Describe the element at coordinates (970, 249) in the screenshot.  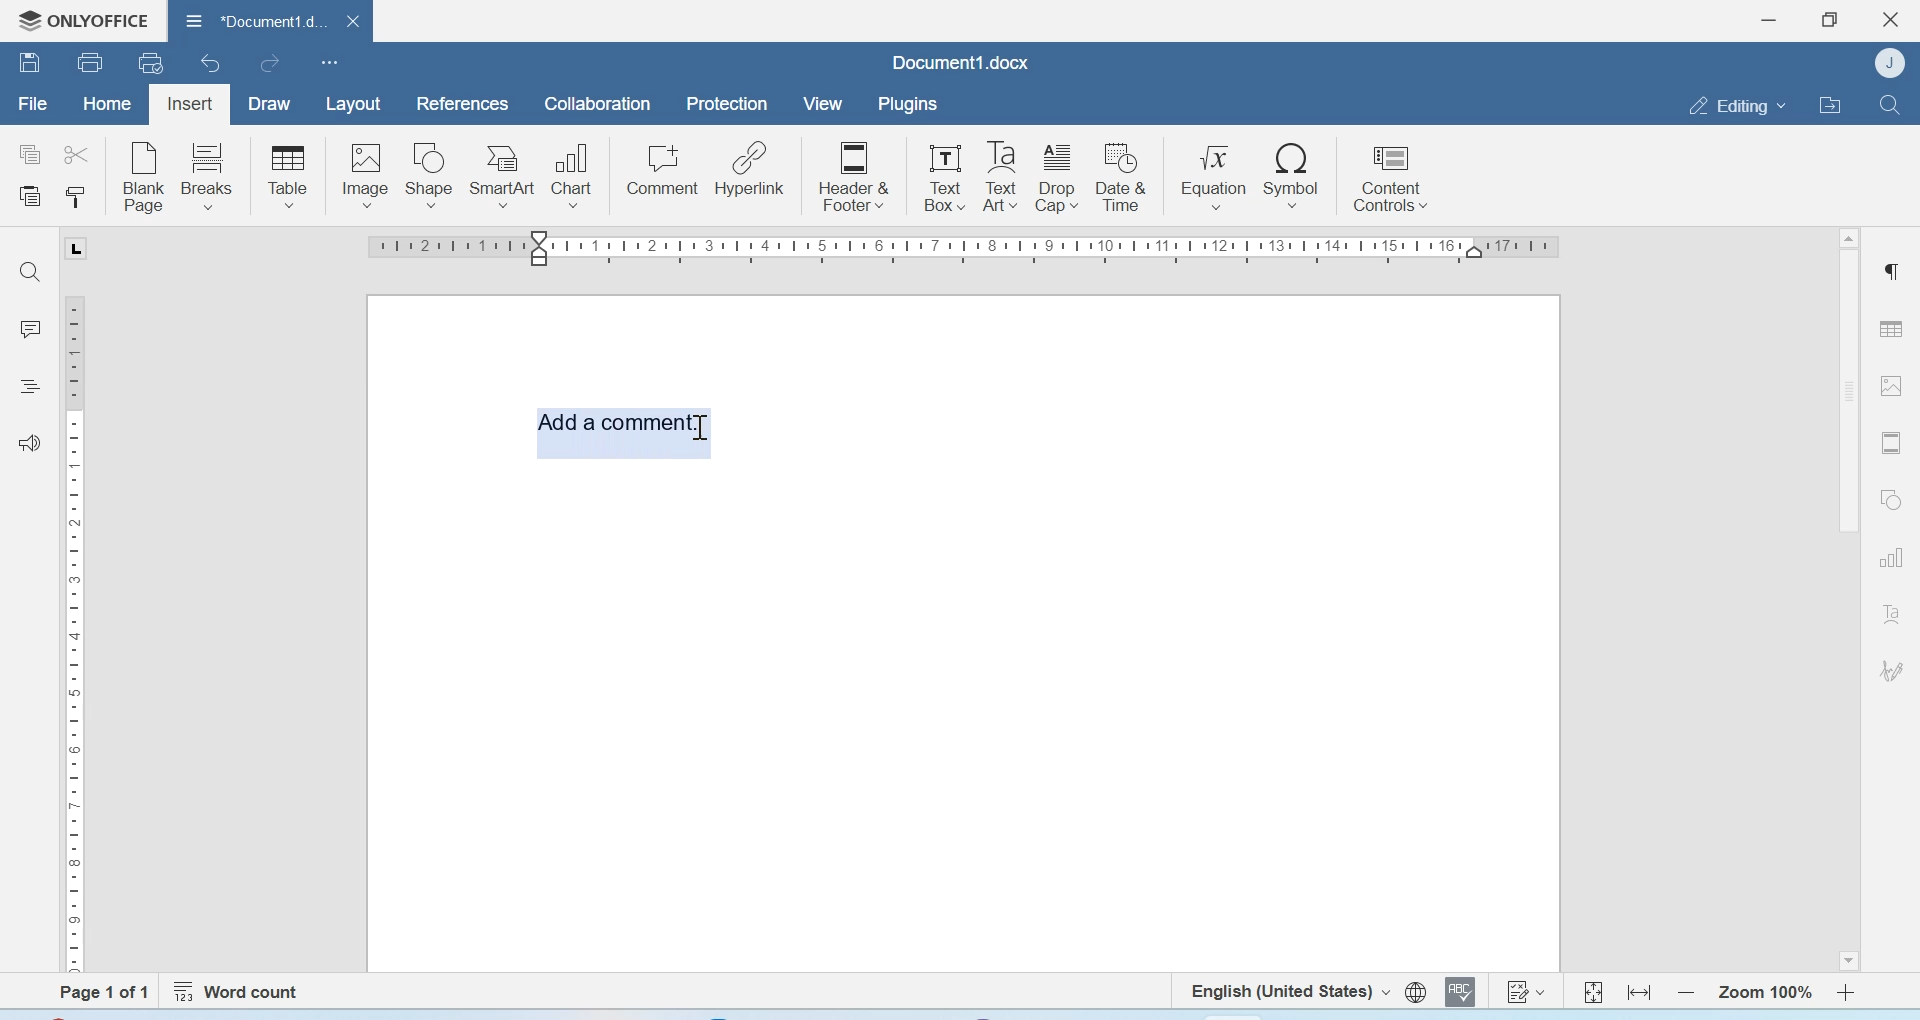
I see `Scale` at that location.